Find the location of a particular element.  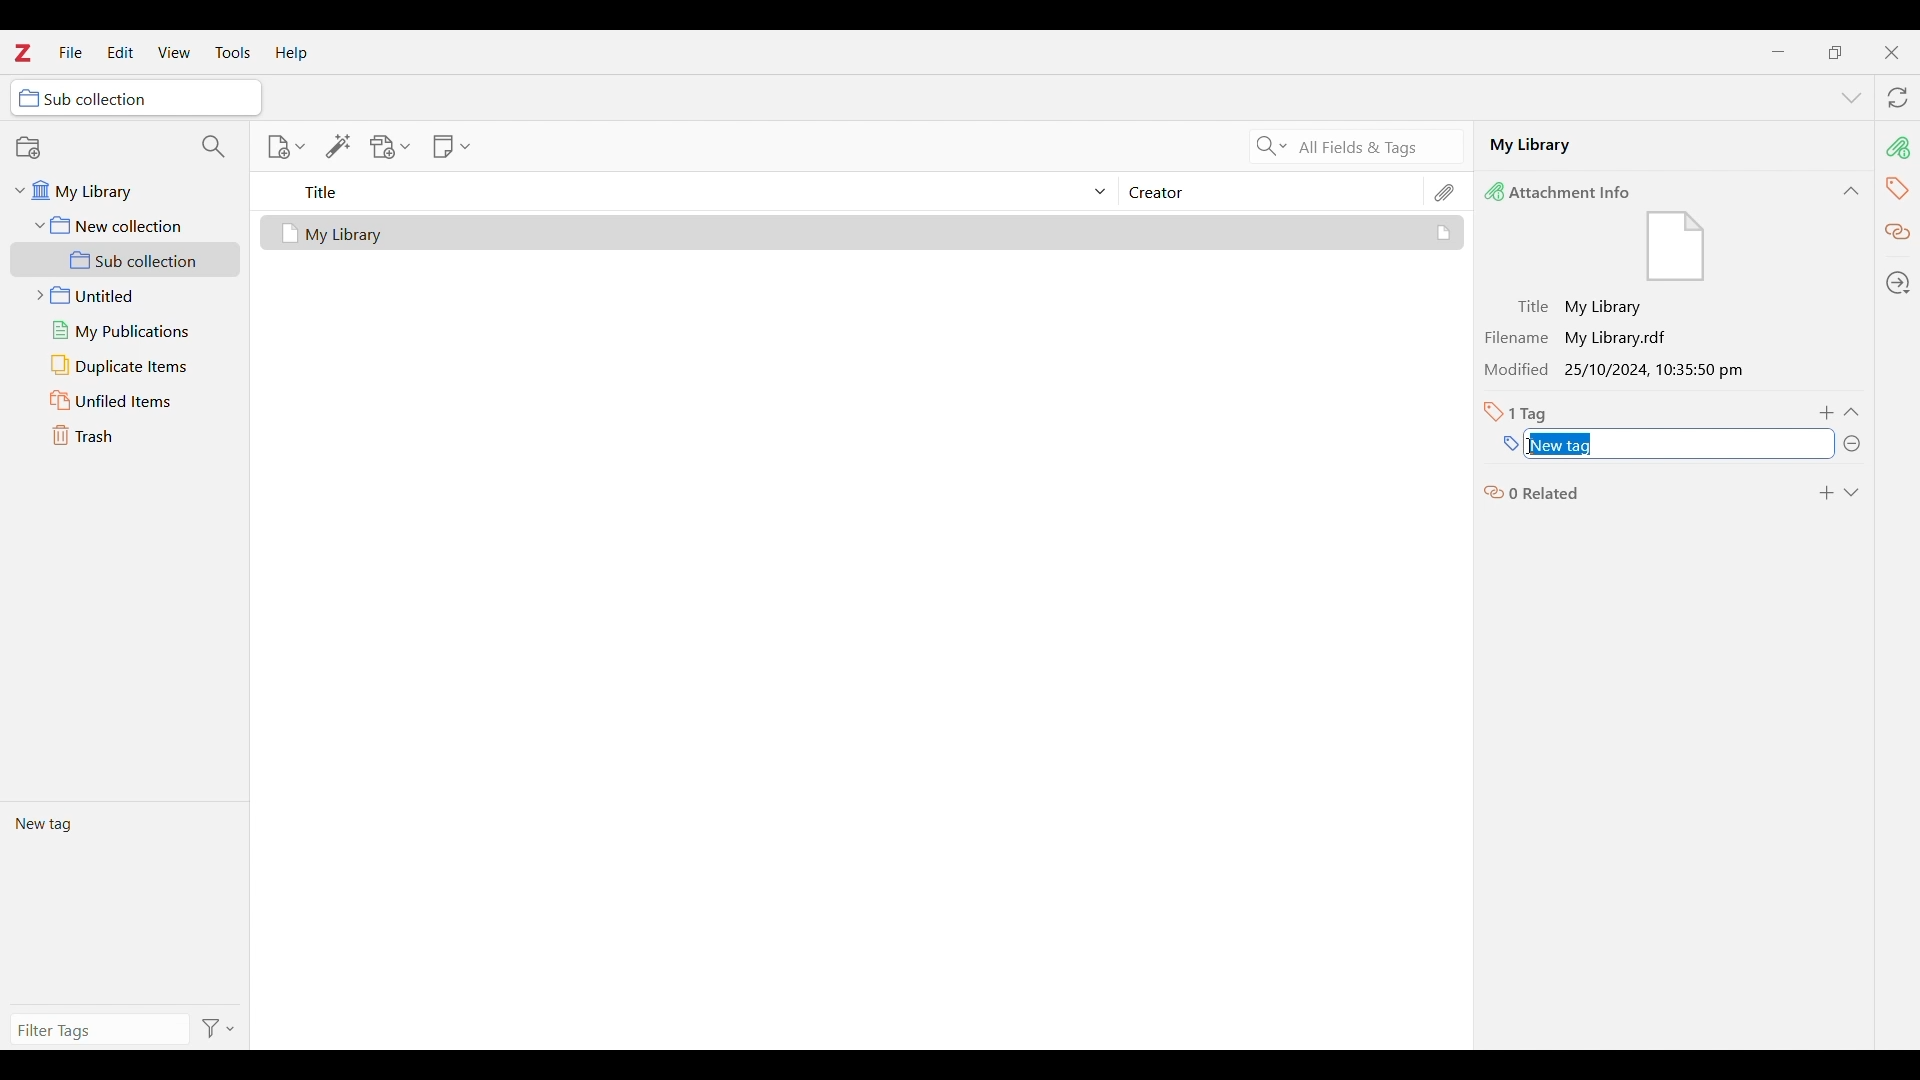

Filename My Library.radt is located at coordinates (1582, 337).